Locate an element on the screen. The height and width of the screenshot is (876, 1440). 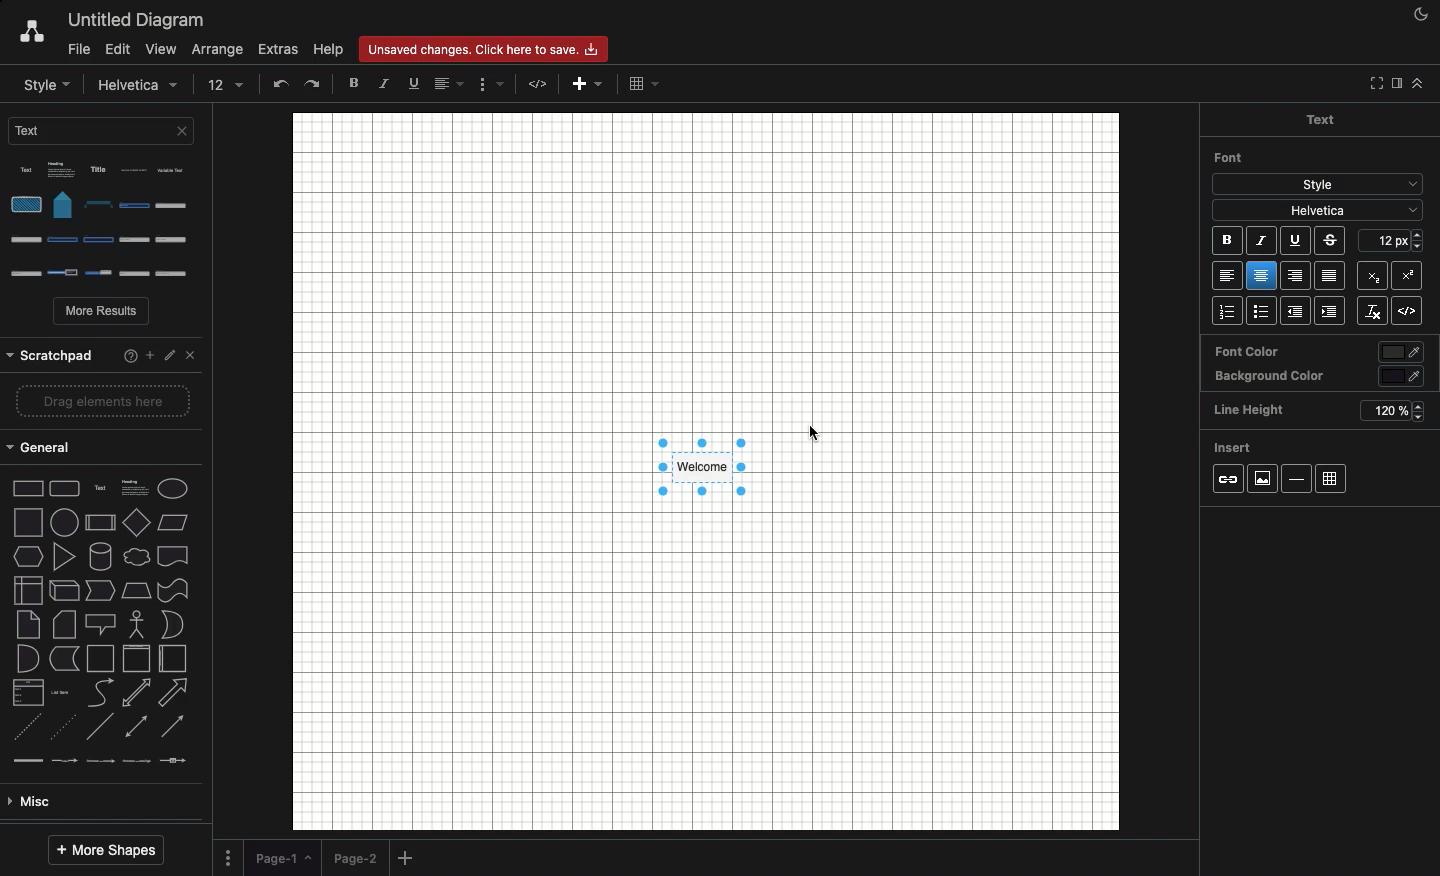
Help is located at coordinates (328, 50).